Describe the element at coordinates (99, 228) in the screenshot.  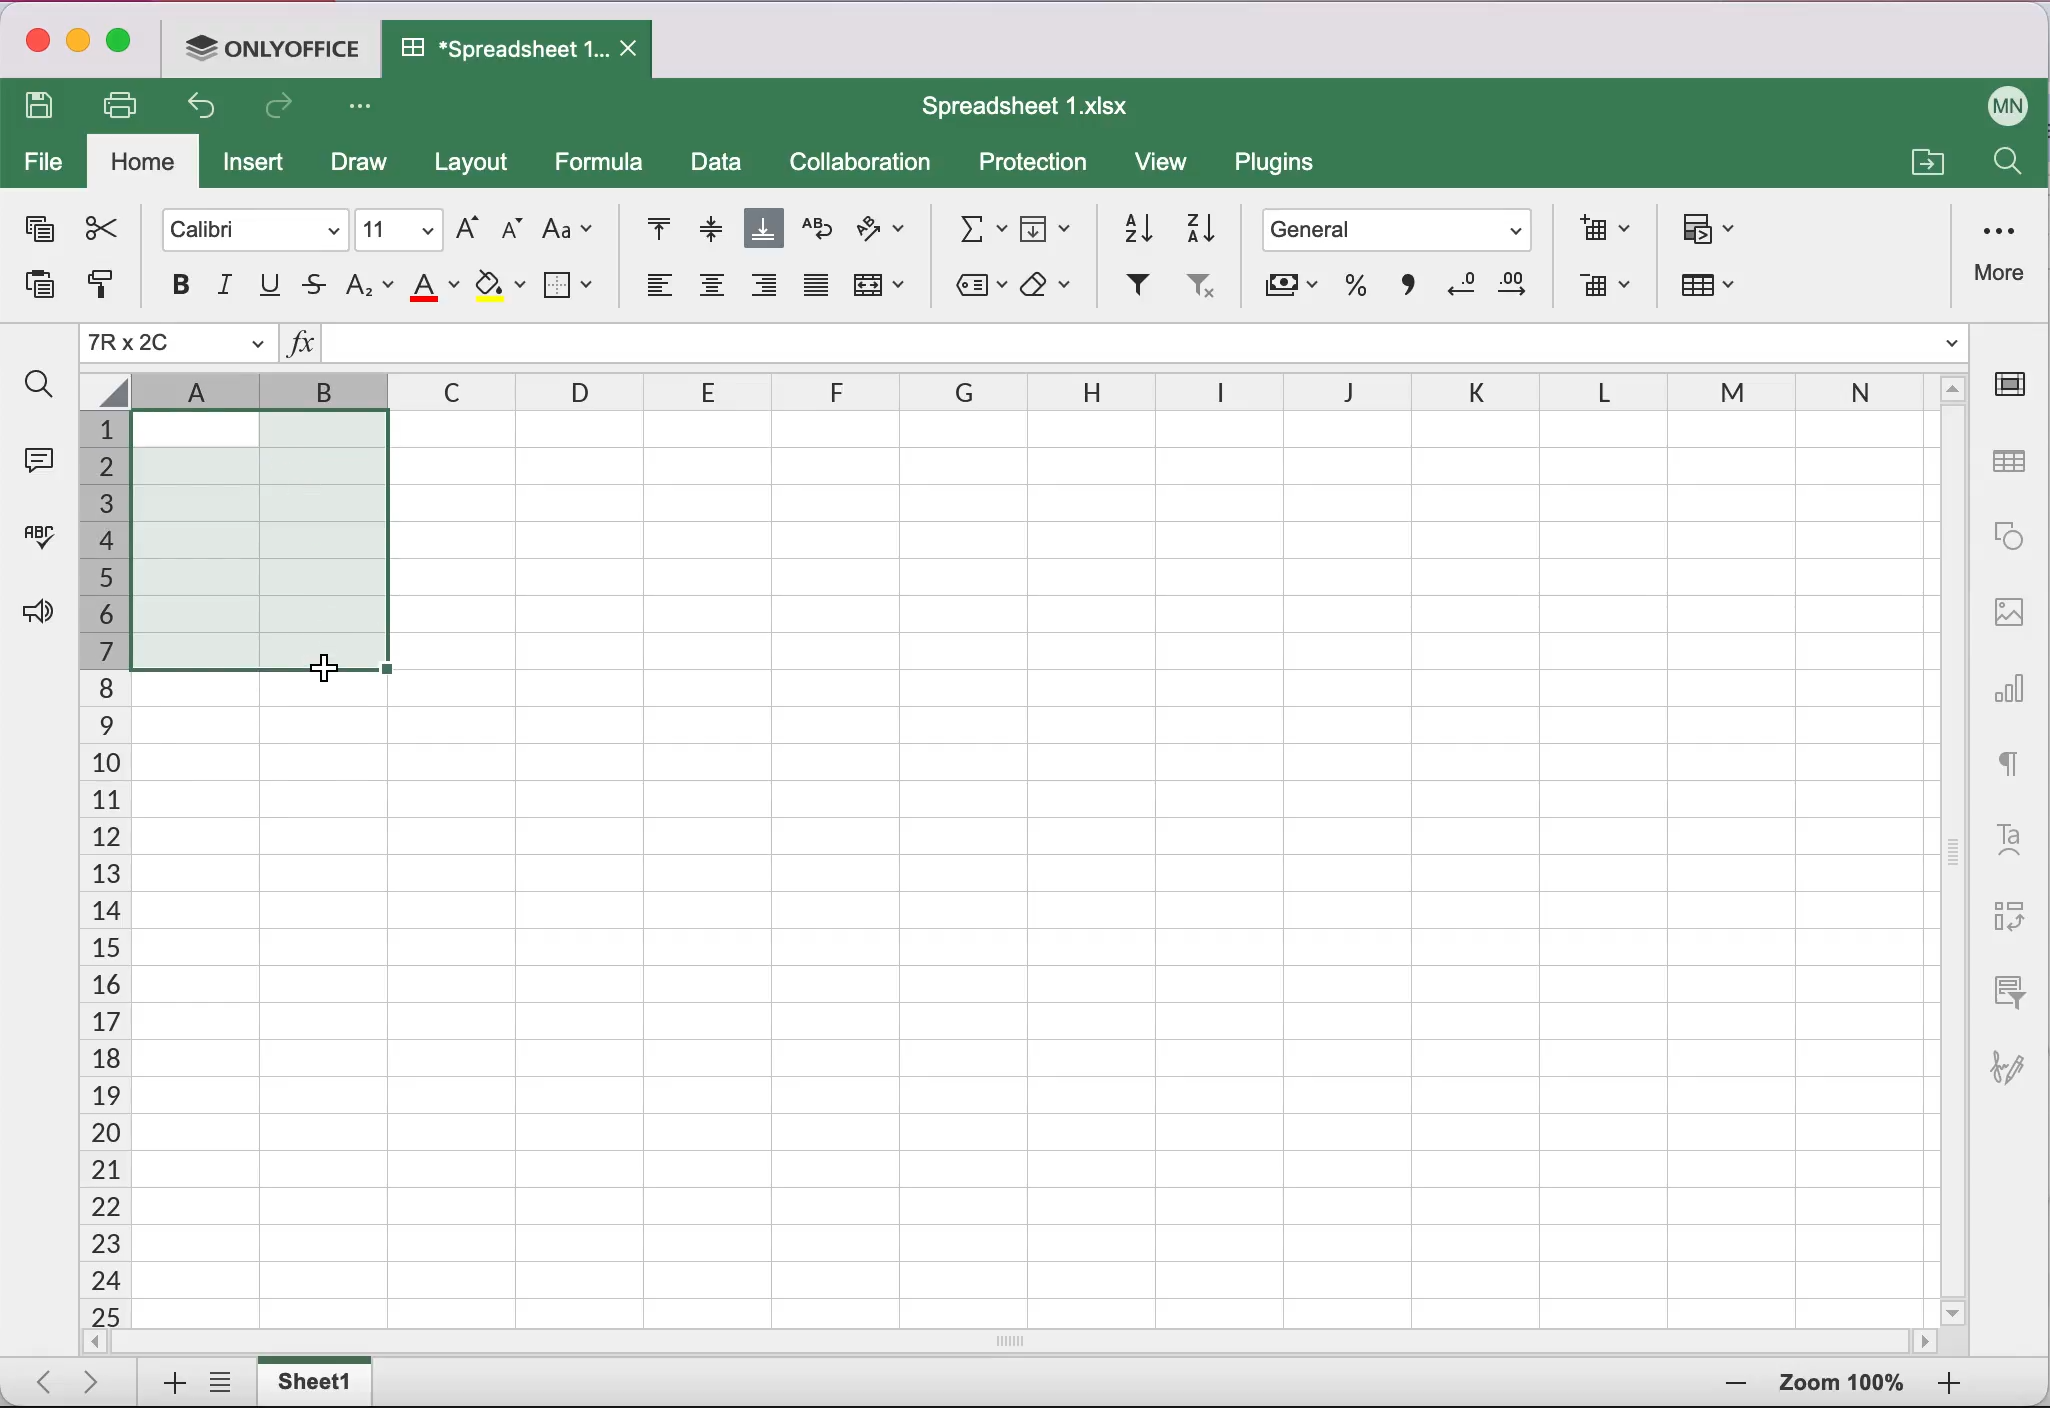
I see `cut` at that location.